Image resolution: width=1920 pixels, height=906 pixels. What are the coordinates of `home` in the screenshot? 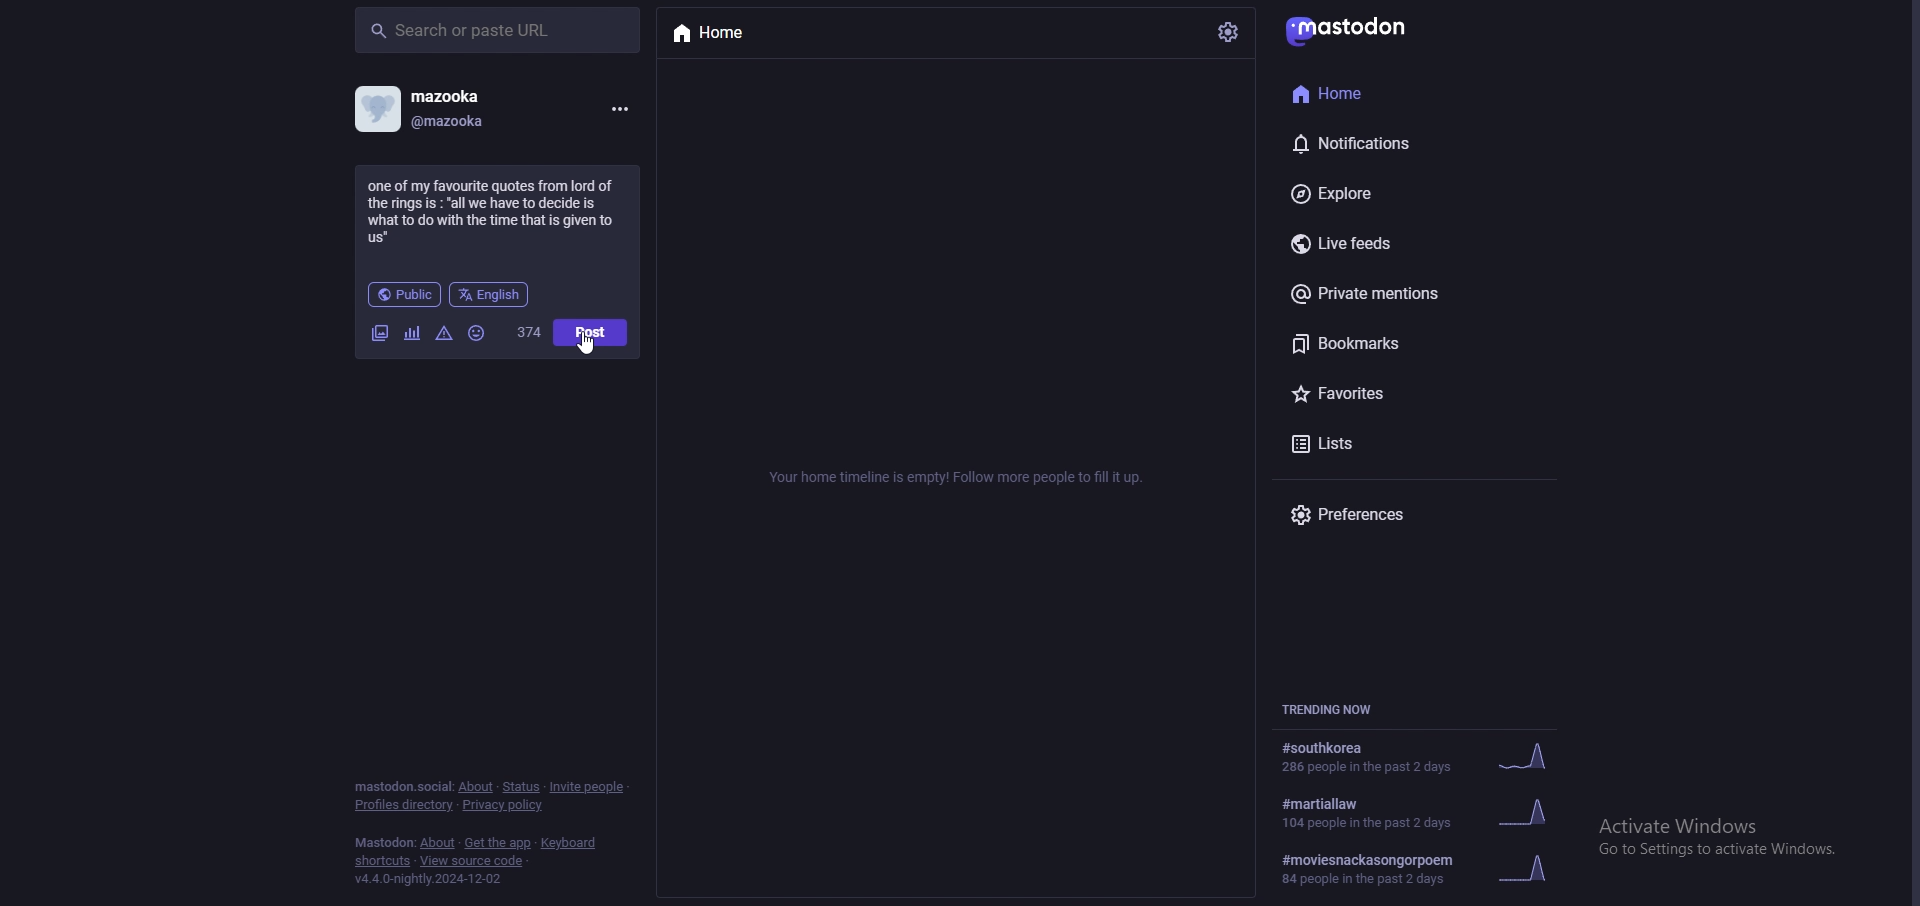 It's located at (732, 36).